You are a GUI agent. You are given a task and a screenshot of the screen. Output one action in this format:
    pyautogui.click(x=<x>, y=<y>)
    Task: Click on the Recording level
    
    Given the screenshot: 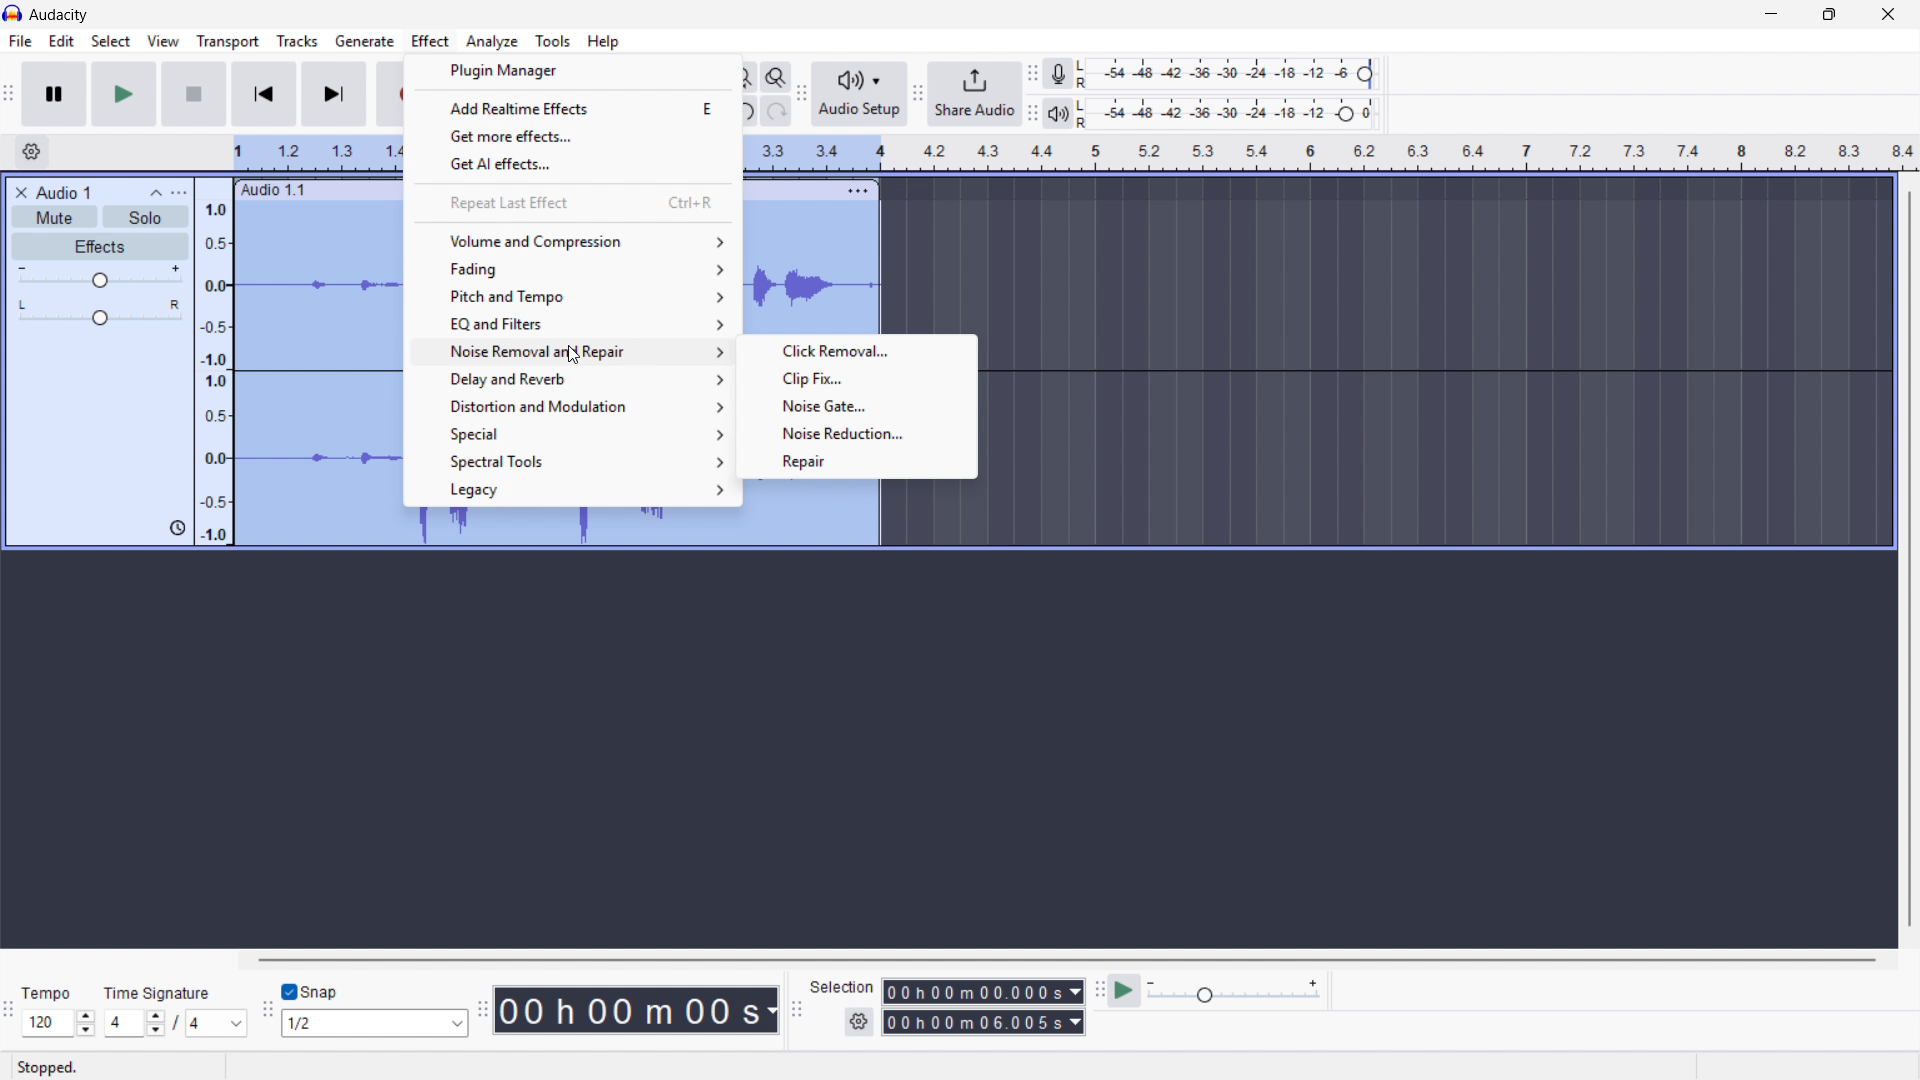 What is the action you would take?
    pyautogui.click(x=1231, y=74)
    